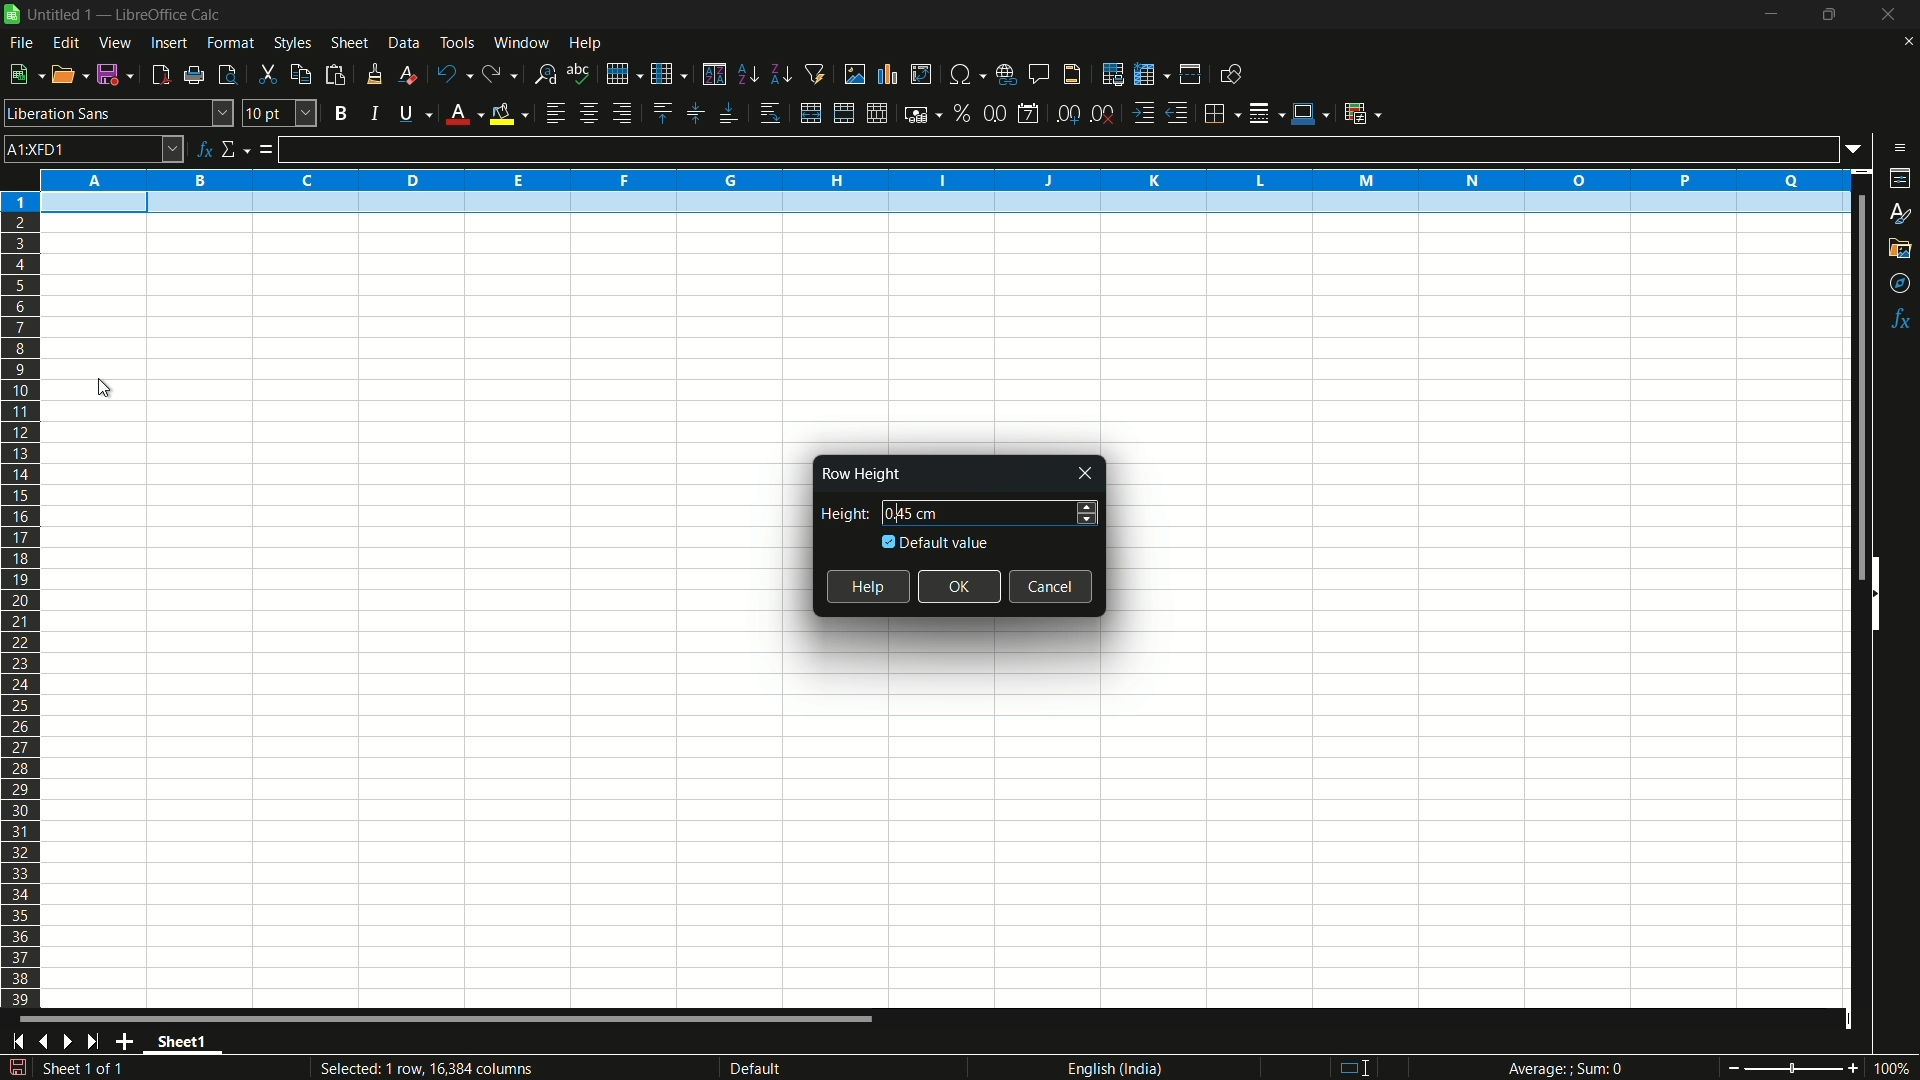  What do you see at coordinates (774, 114) in the screenshot?
I see `wrap text` at bounding box center [774, 114].